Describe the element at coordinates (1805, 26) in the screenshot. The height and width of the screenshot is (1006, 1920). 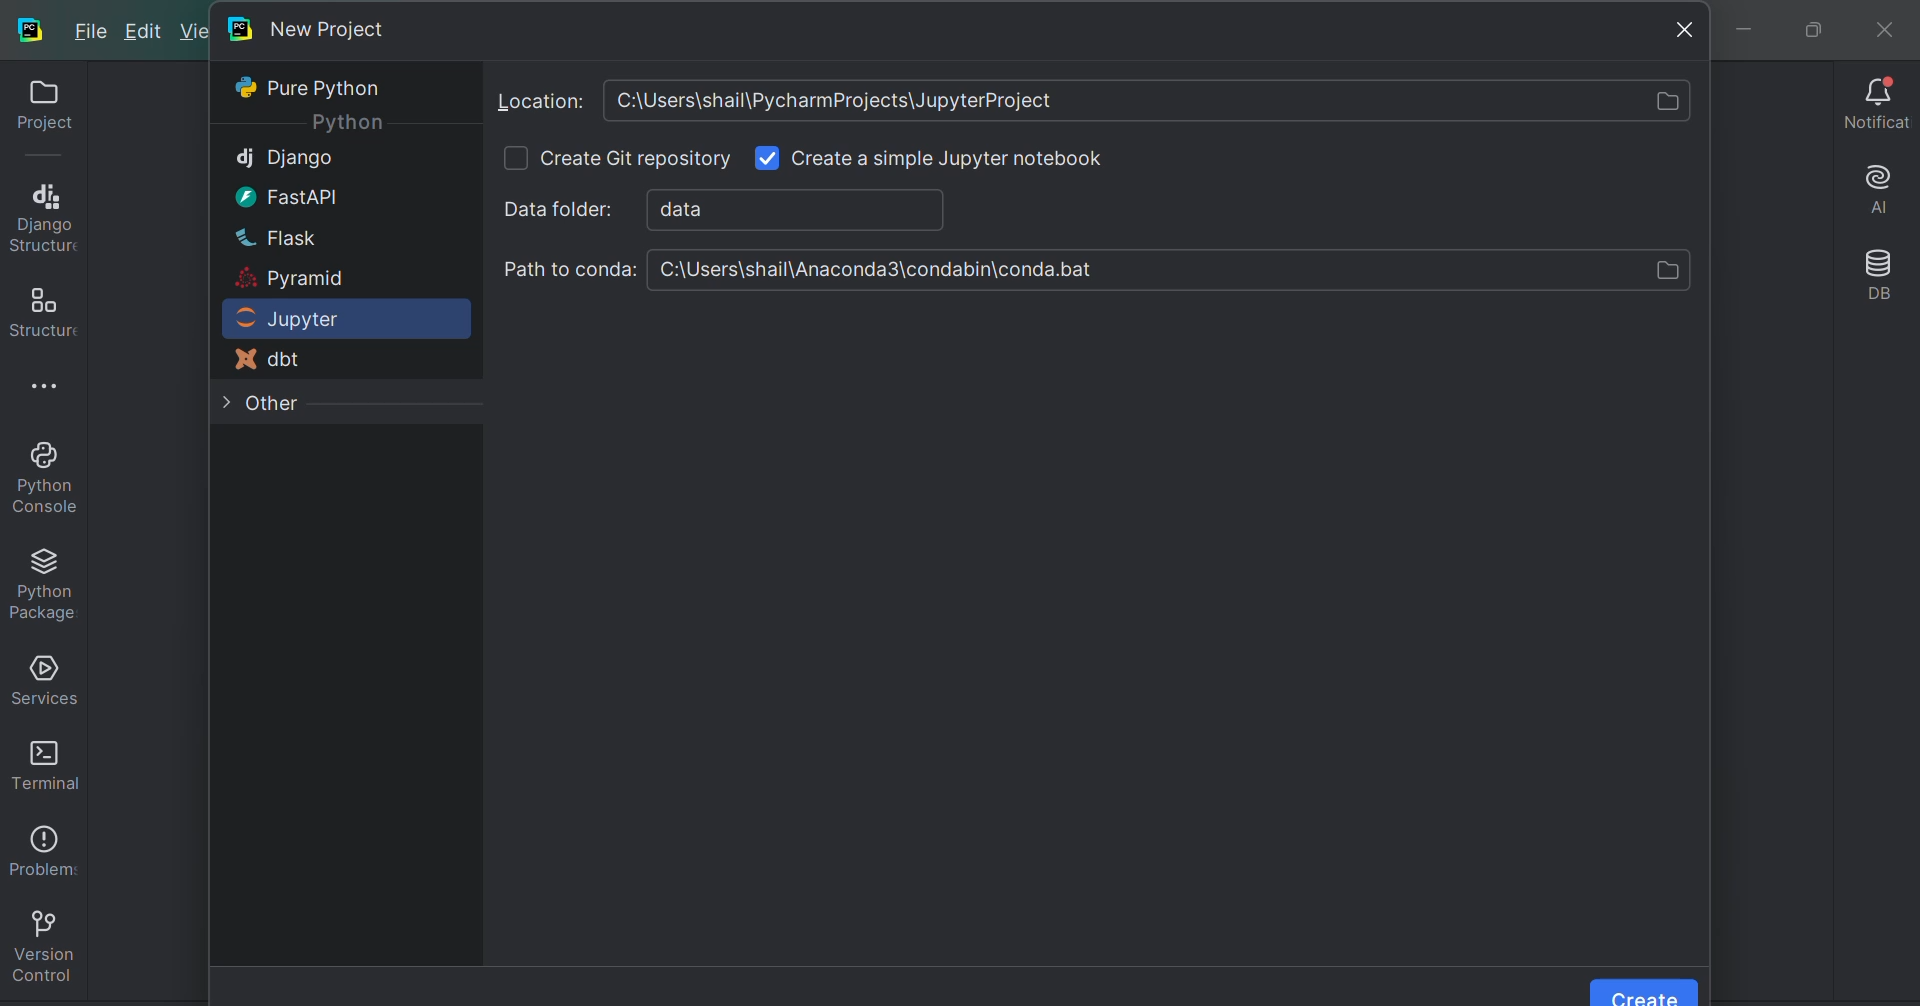
I see `maximise` at that location.